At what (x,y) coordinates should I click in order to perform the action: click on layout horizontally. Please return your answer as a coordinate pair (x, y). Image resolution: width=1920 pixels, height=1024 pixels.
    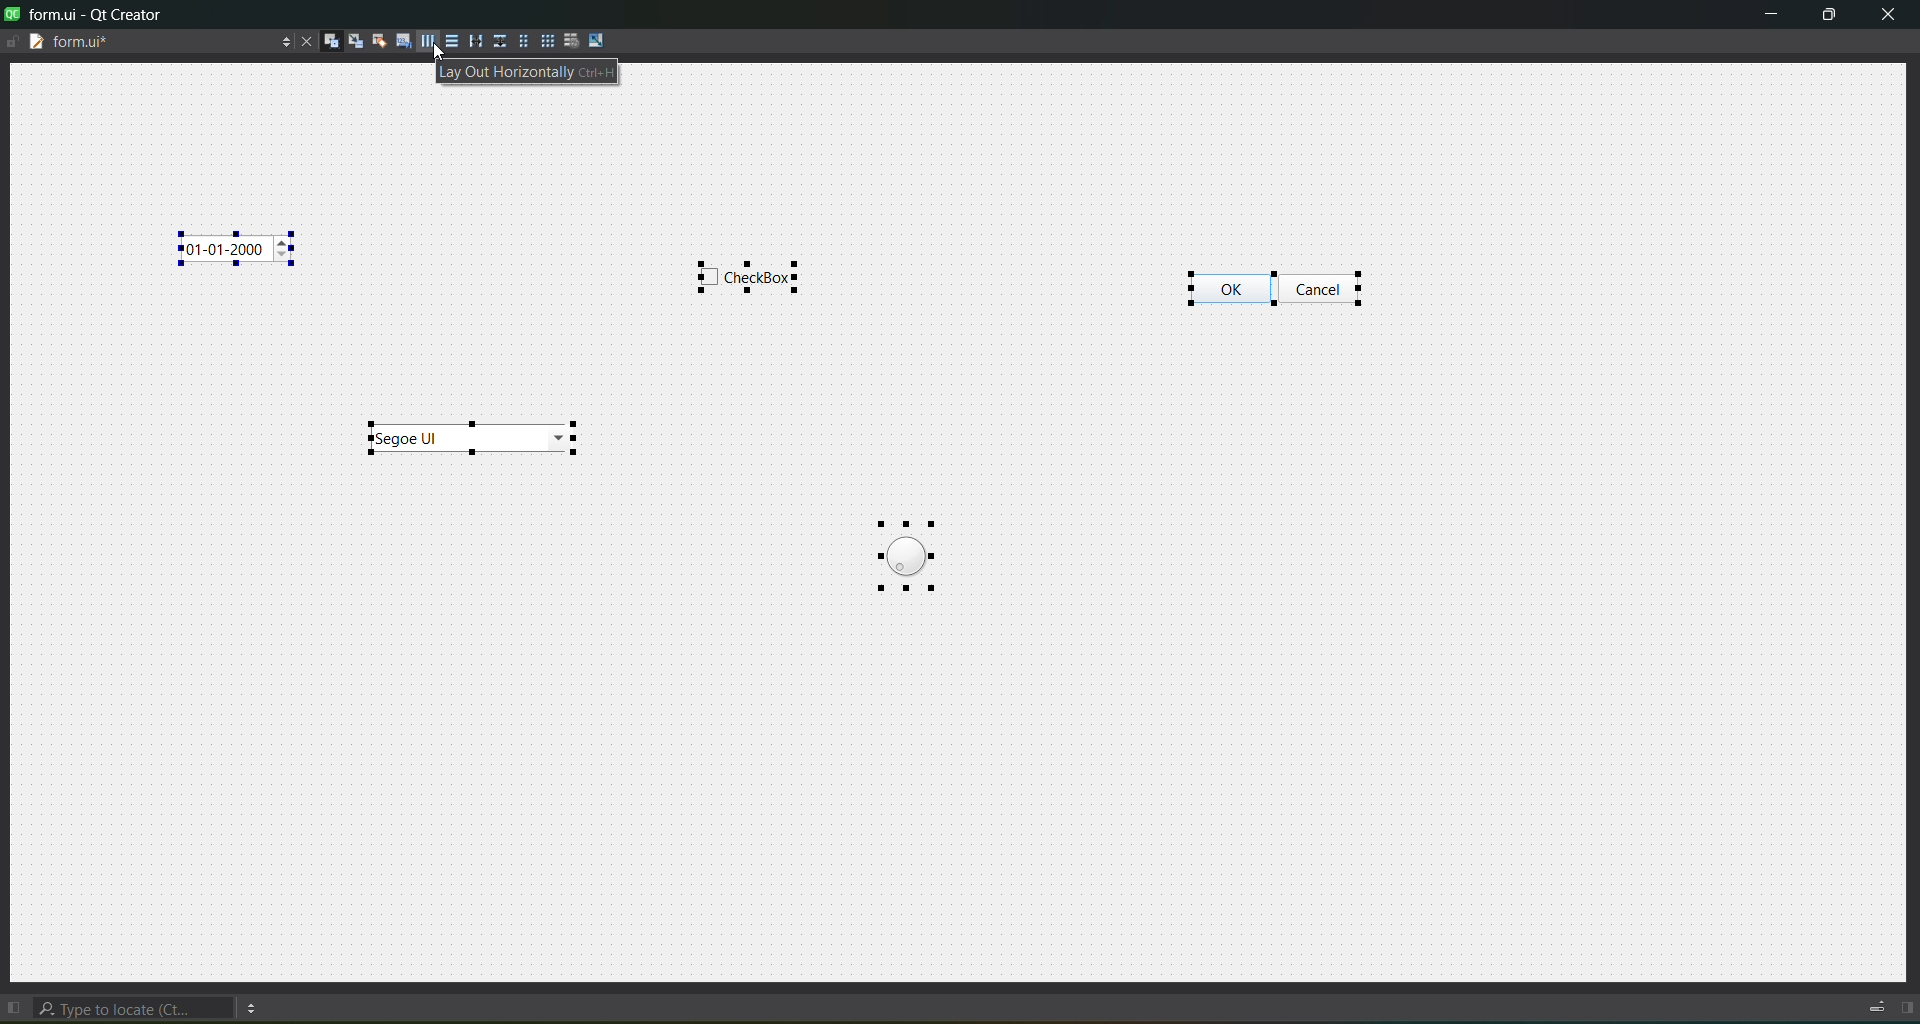
    Looking at the image, I should click on (535, 72).